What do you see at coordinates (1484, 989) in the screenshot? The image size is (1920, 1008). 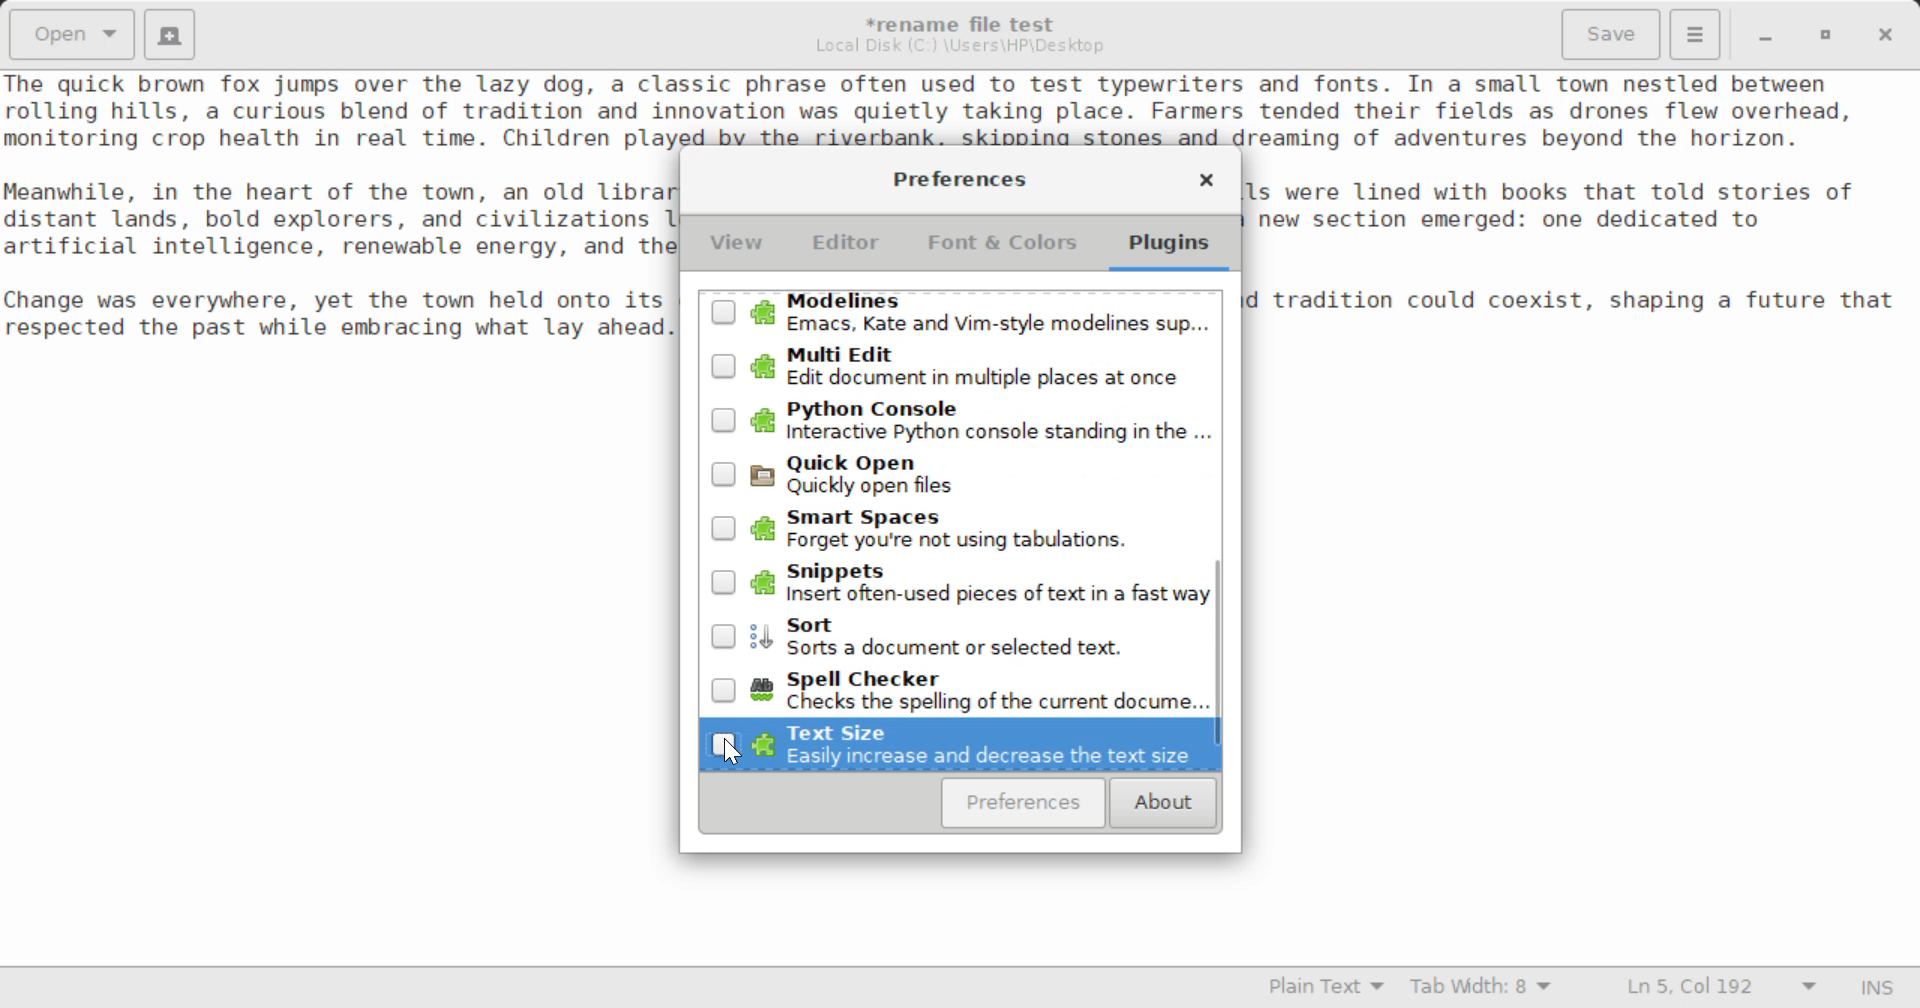 I see `Tab Width ` at bounding box center [1484, 989].